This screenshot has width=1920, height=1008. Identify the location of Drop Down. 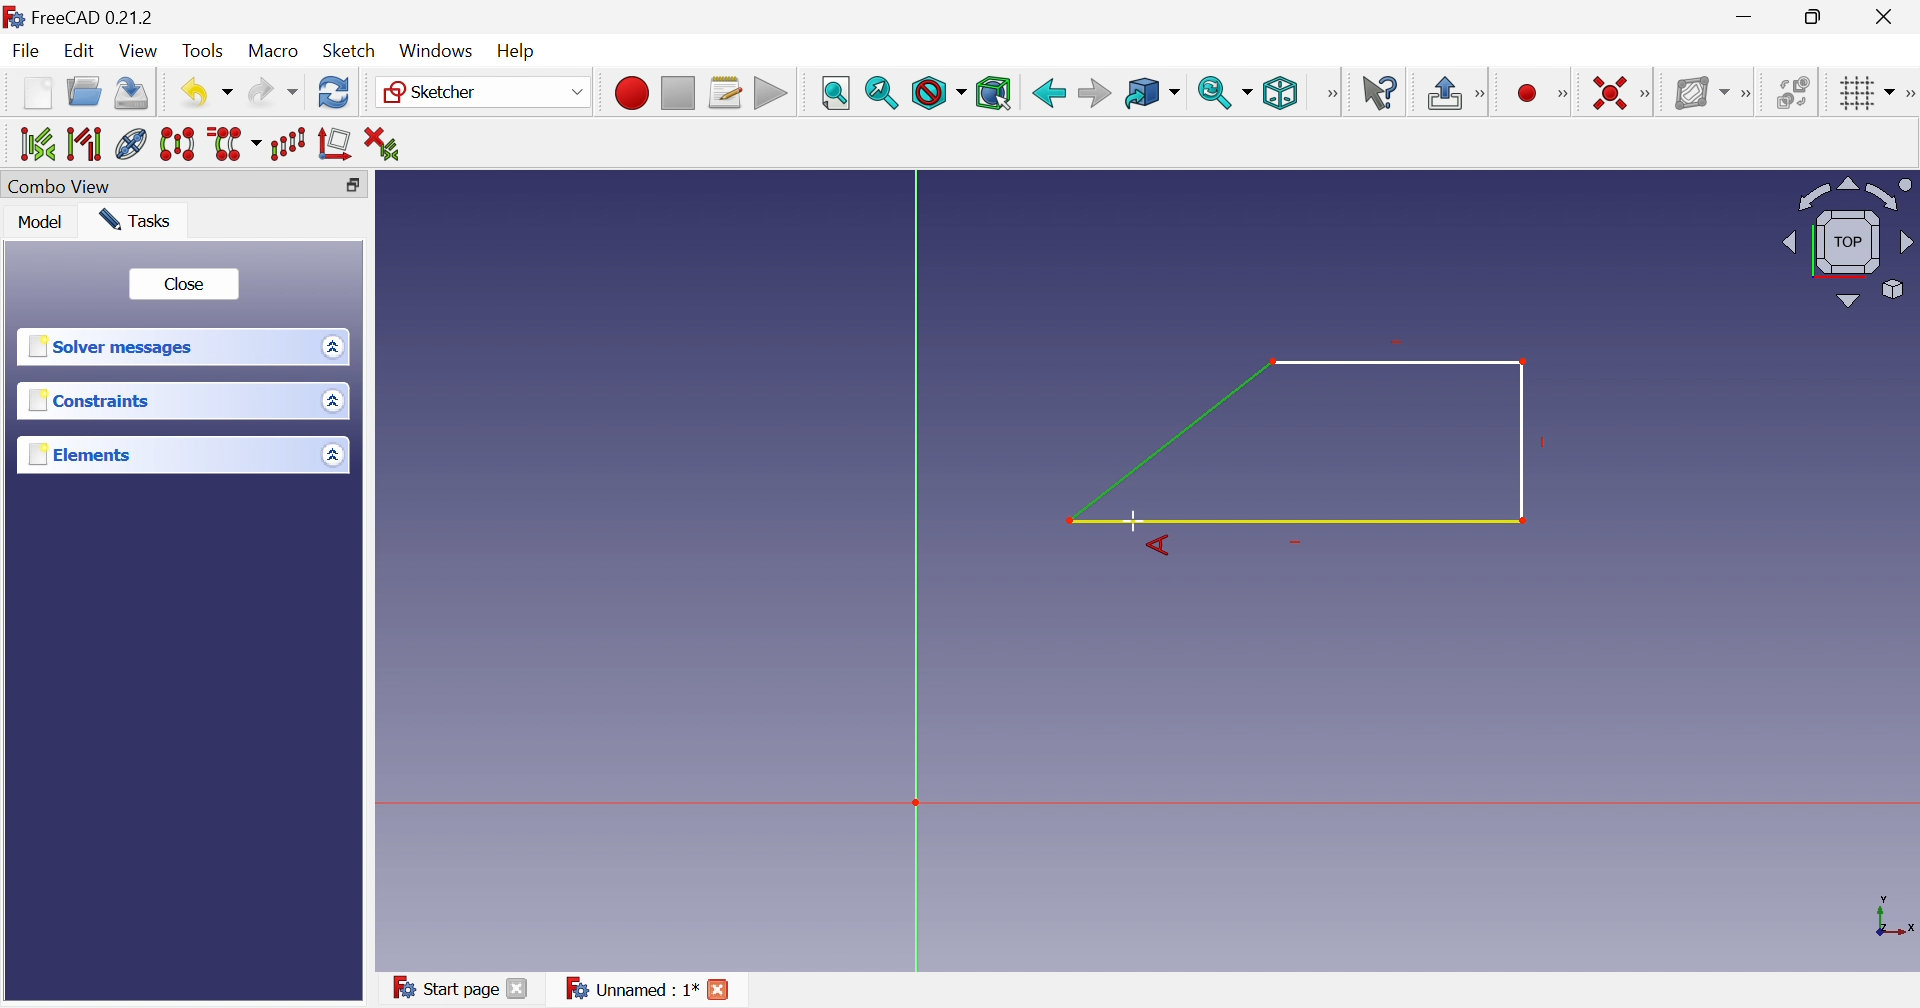
(1251, 92).